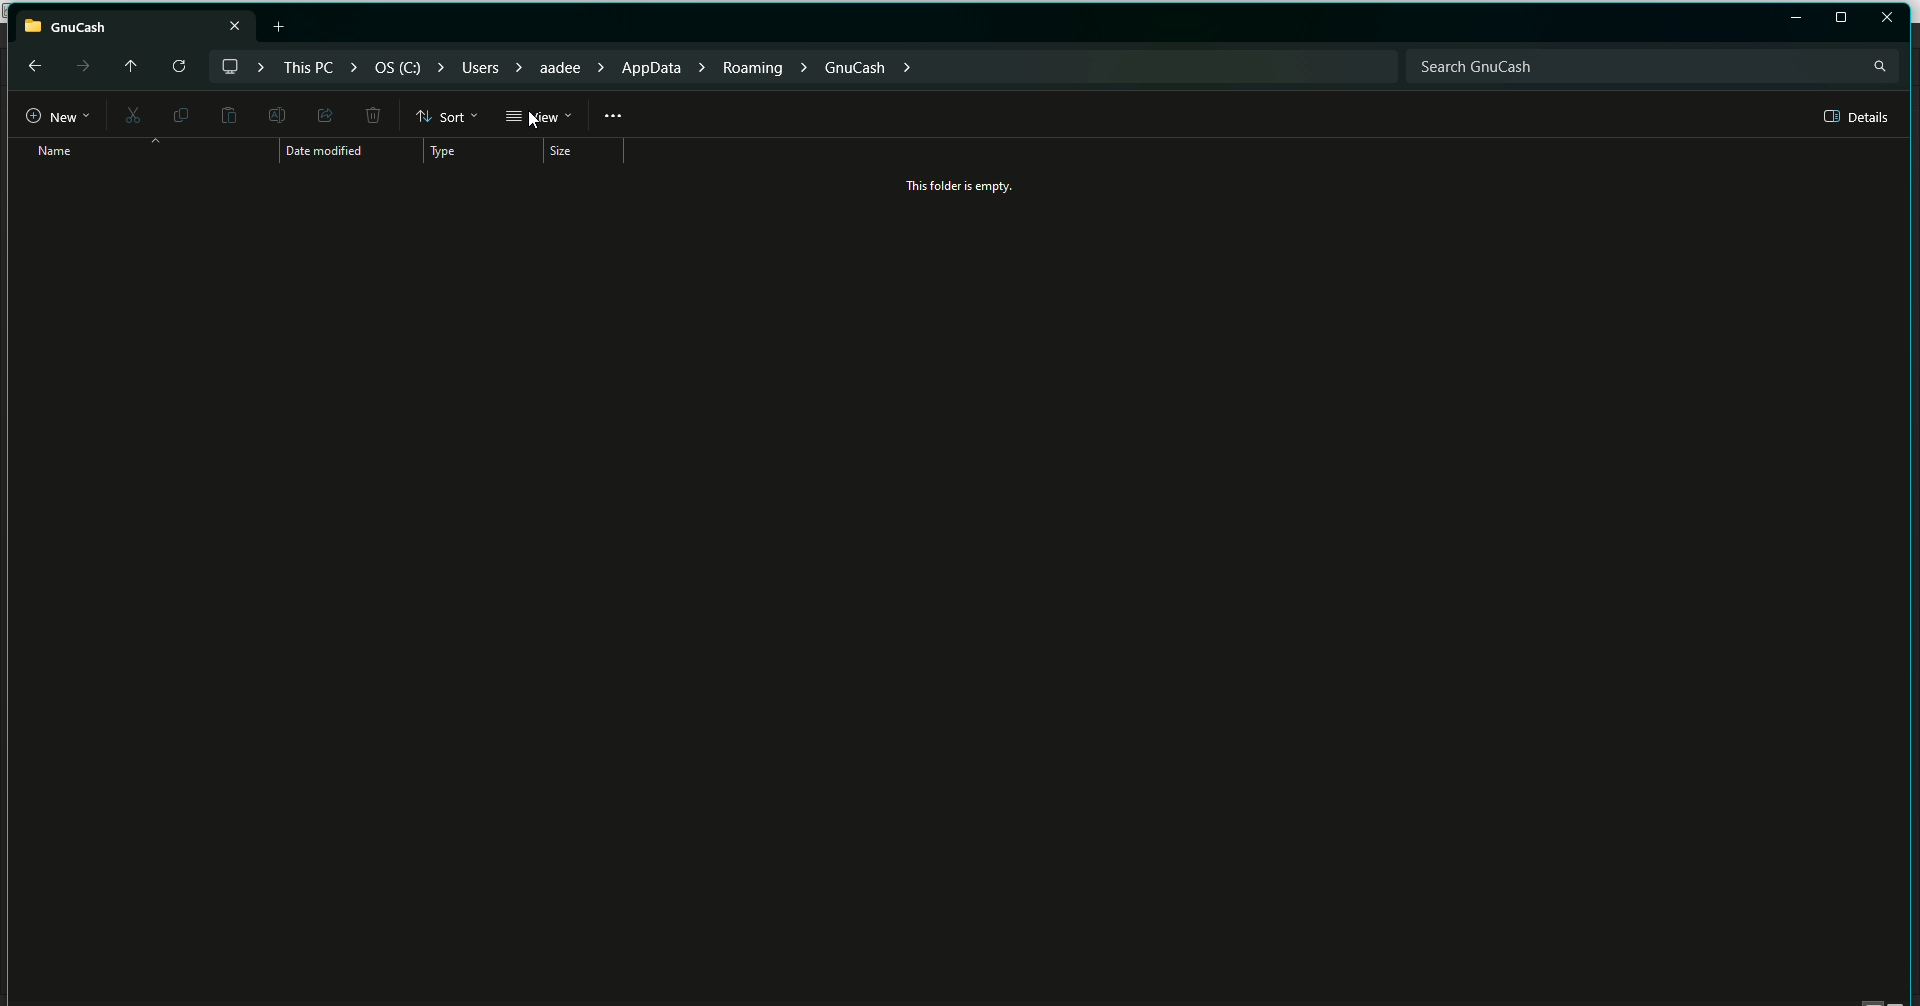  I want to click on Size, so click(565, 152).